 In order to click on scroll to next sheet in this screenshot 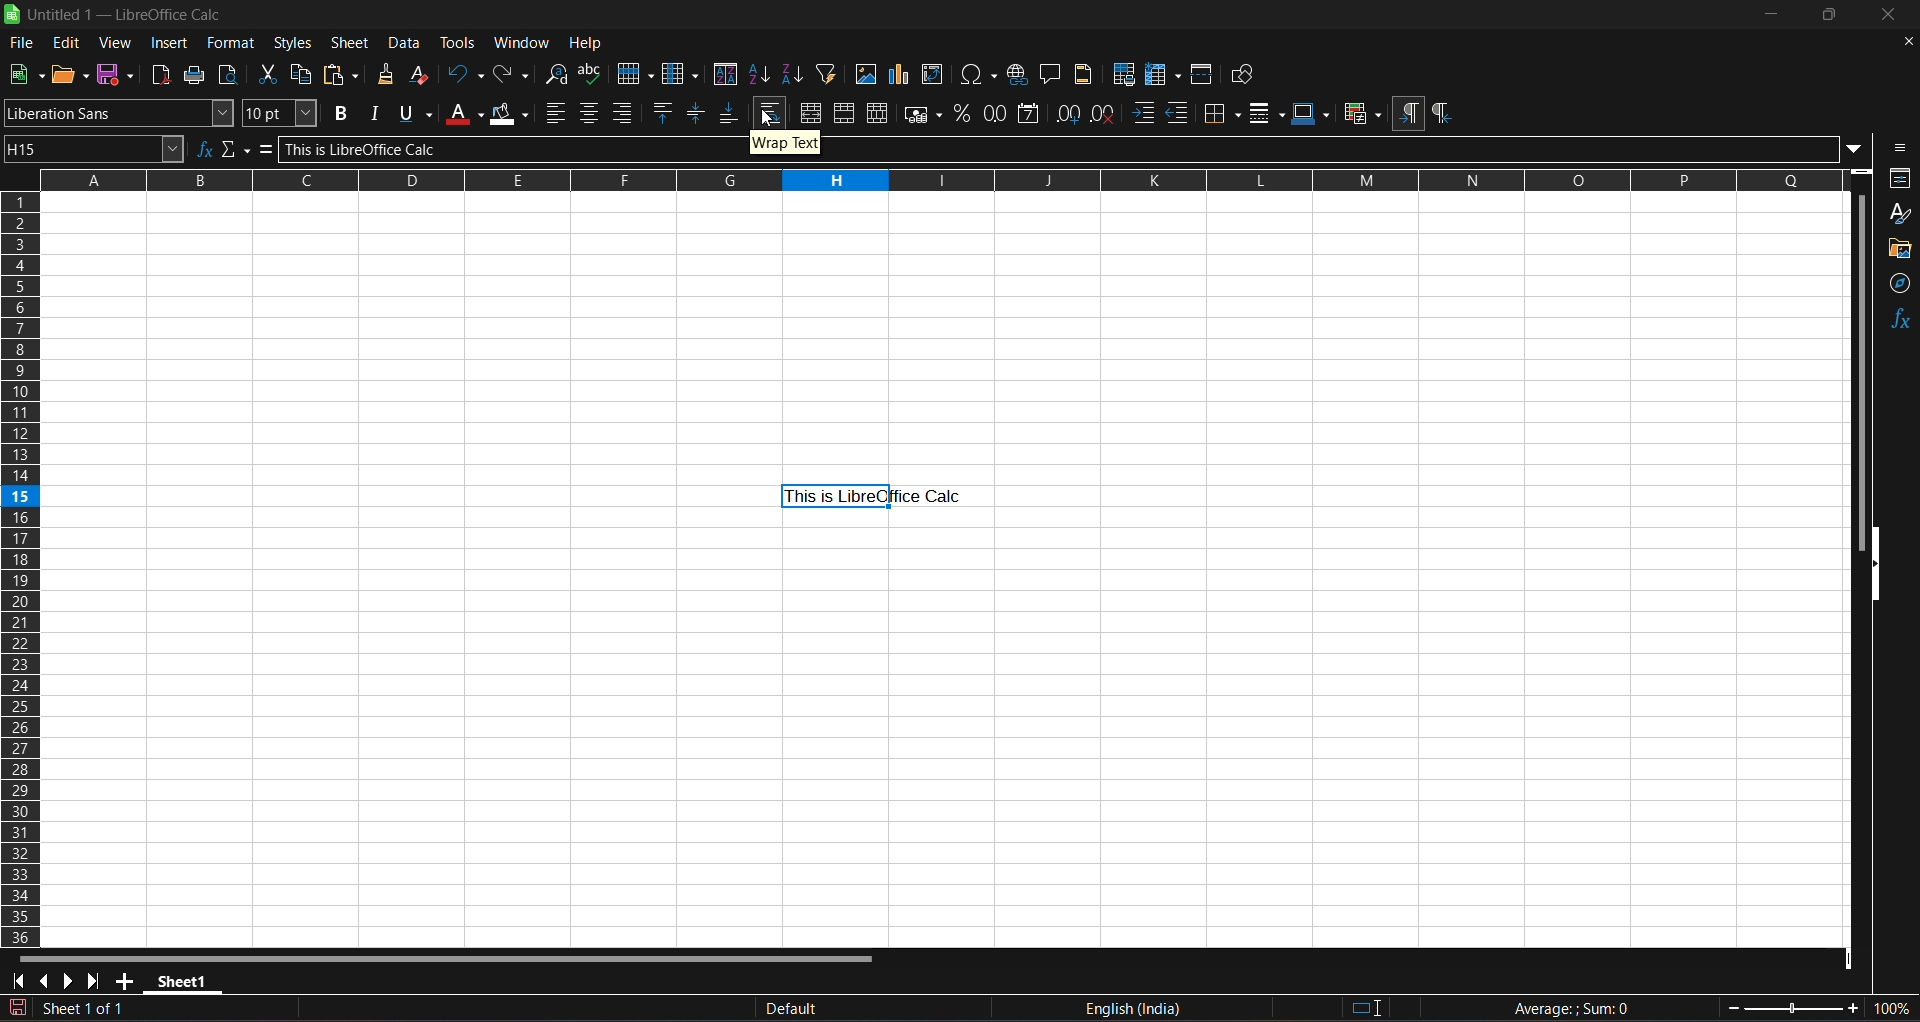, I will do `click(71, 980)`.